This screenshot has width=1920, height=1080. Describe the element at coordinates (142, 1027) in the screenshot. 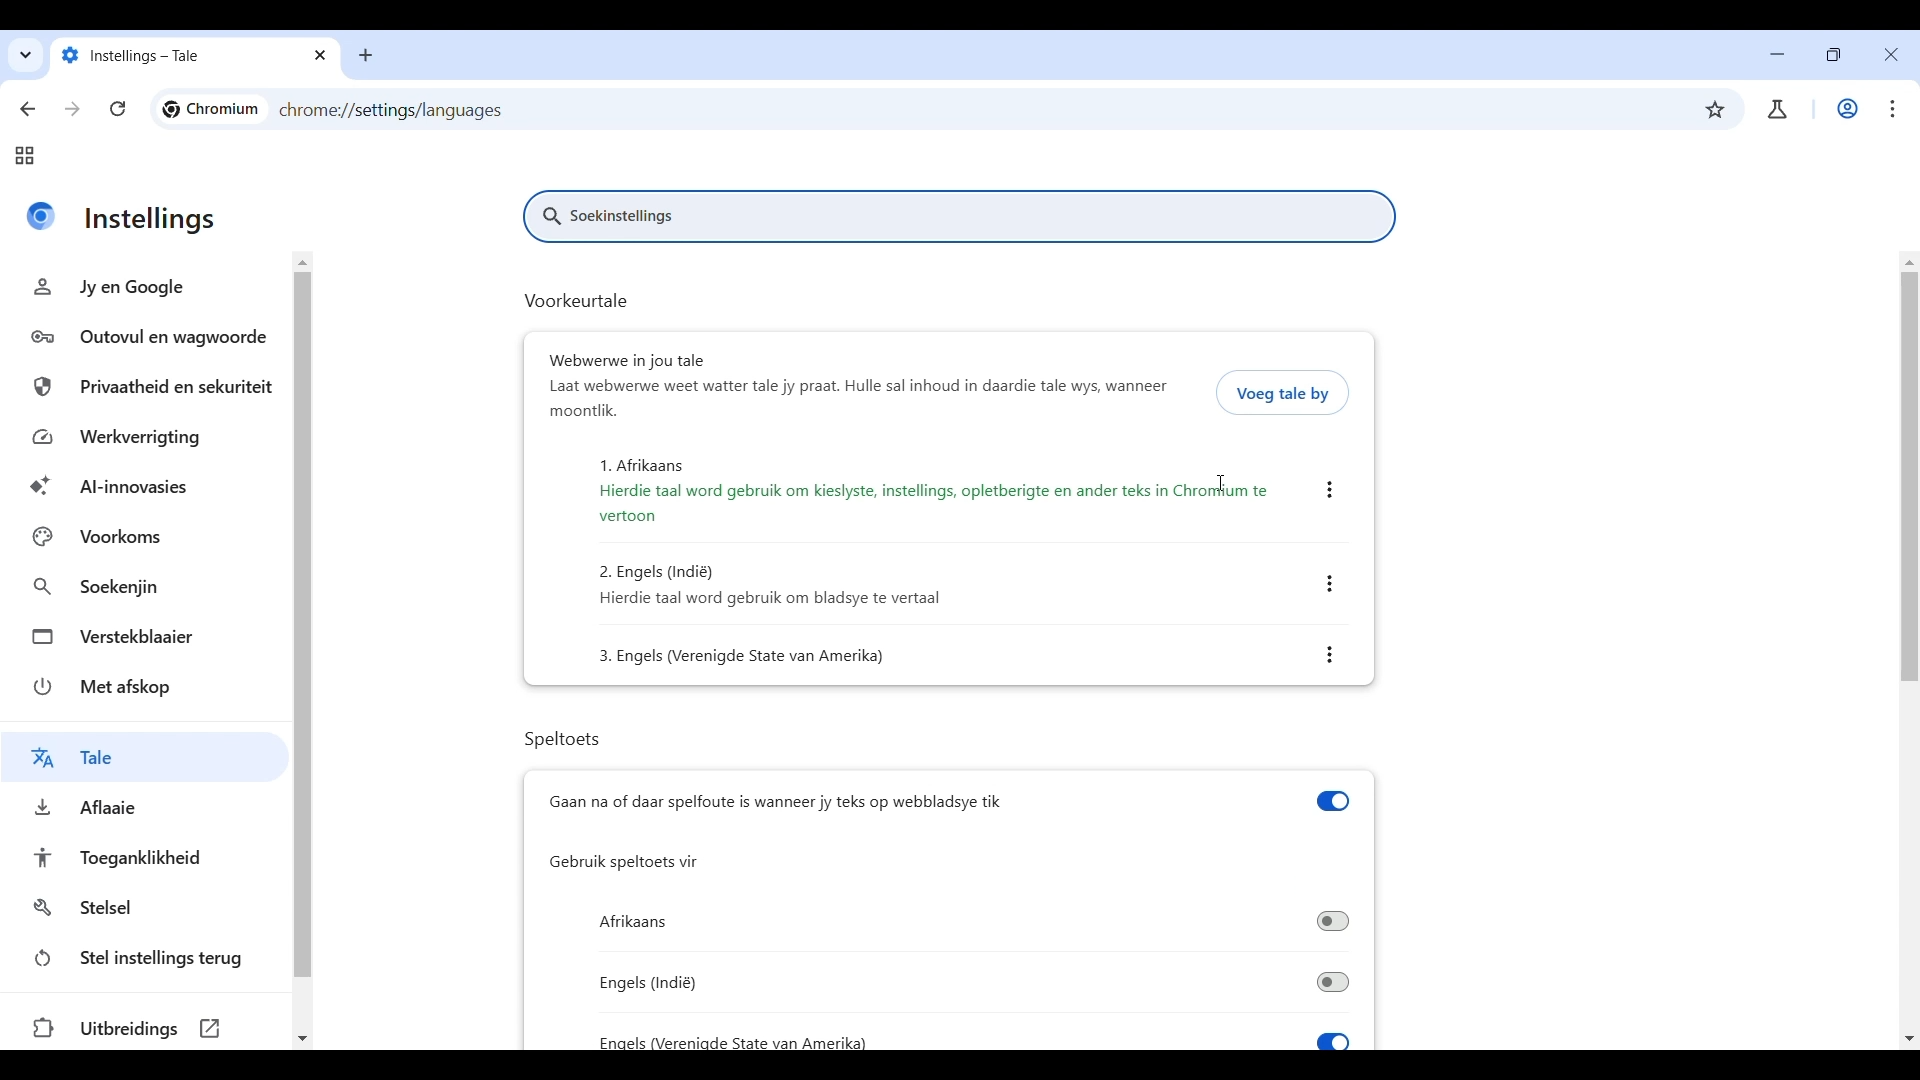

I see `Uitbreidings ` at that location.